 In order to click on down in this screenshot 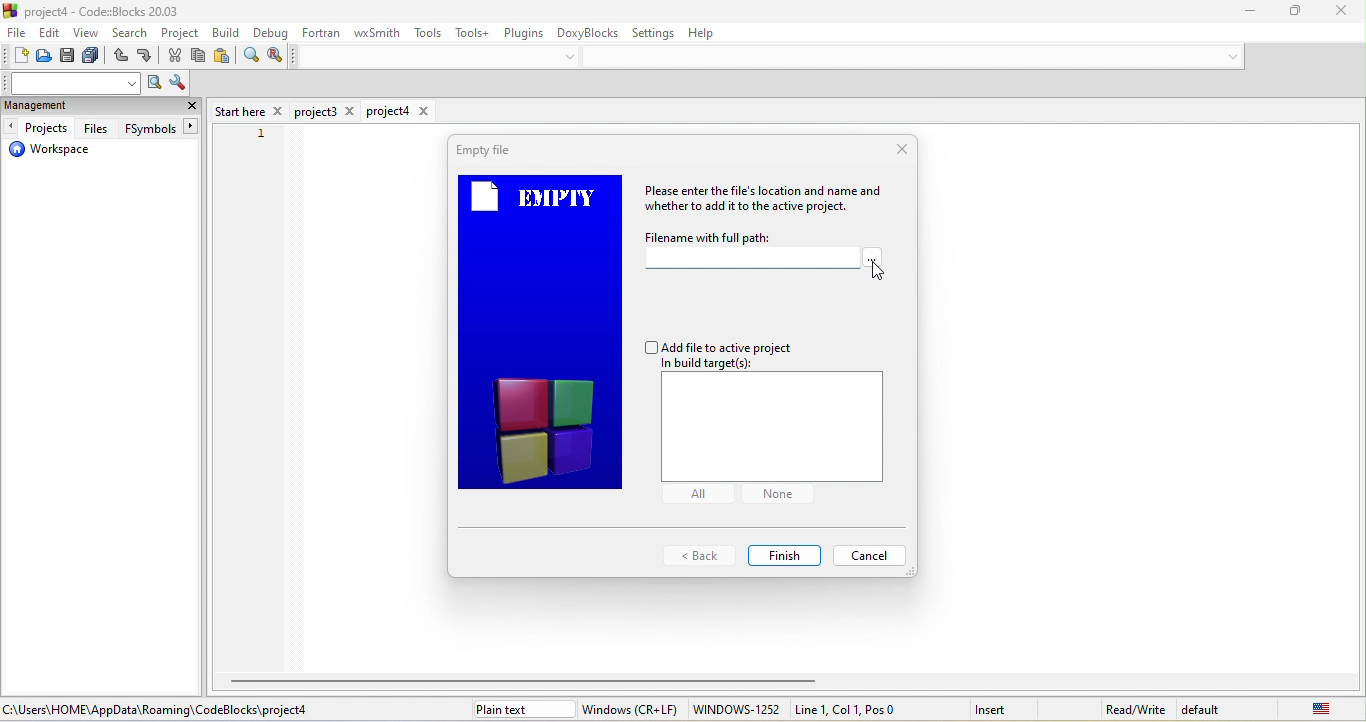, I will do `click(1228, 56)`.